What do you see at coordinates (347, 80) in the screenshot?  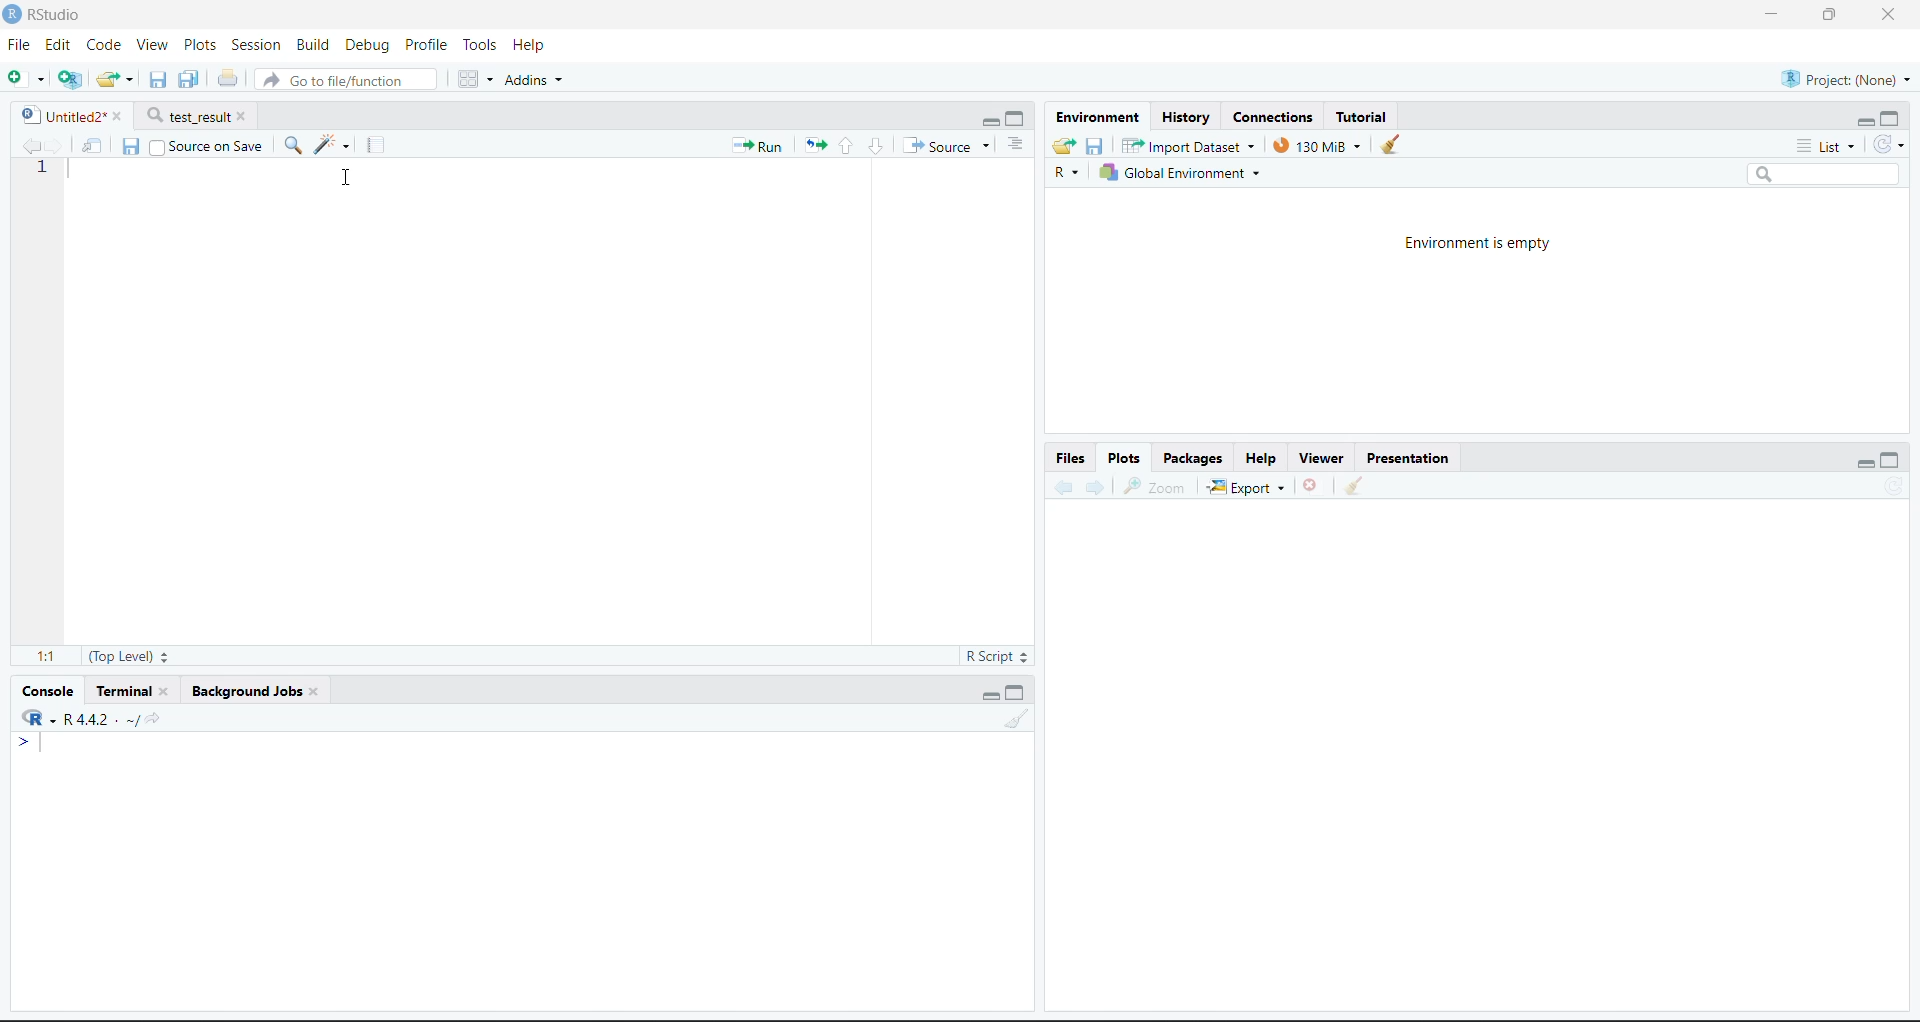 I see `Go to file/function` at bounding box center [347, 80].